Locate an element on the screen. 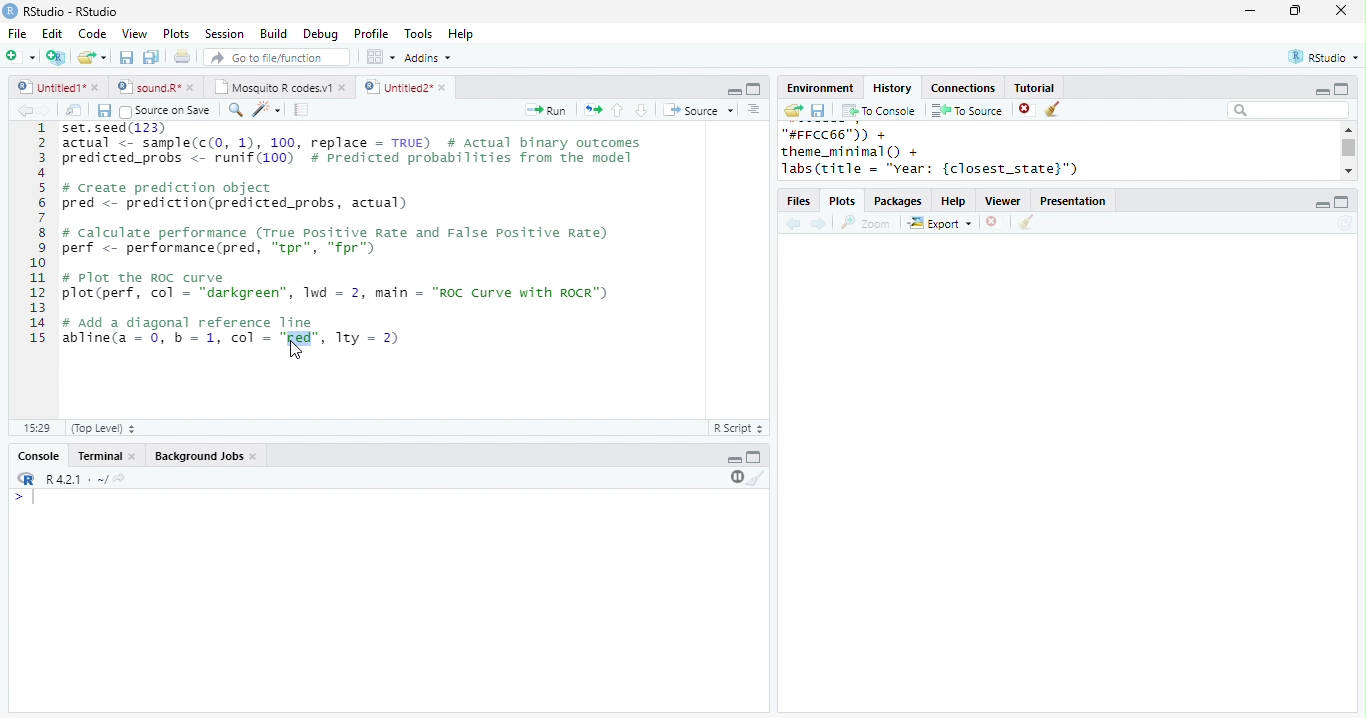 Image resolution: width=1366 pixels, height=718 pixels. Help is located at coordinates (461, 35).